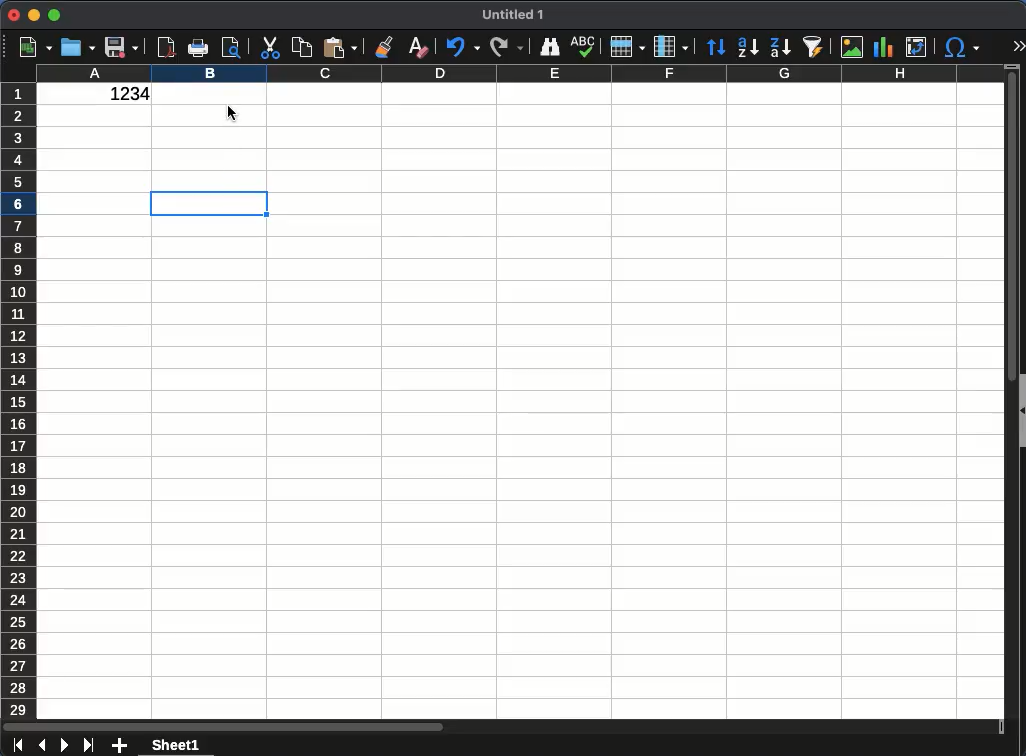 This screenshot has height=756, width=1026. What do you see at coordinates (669, 47) in the screenshot?
I see `column` at bounding box center [669, 47].